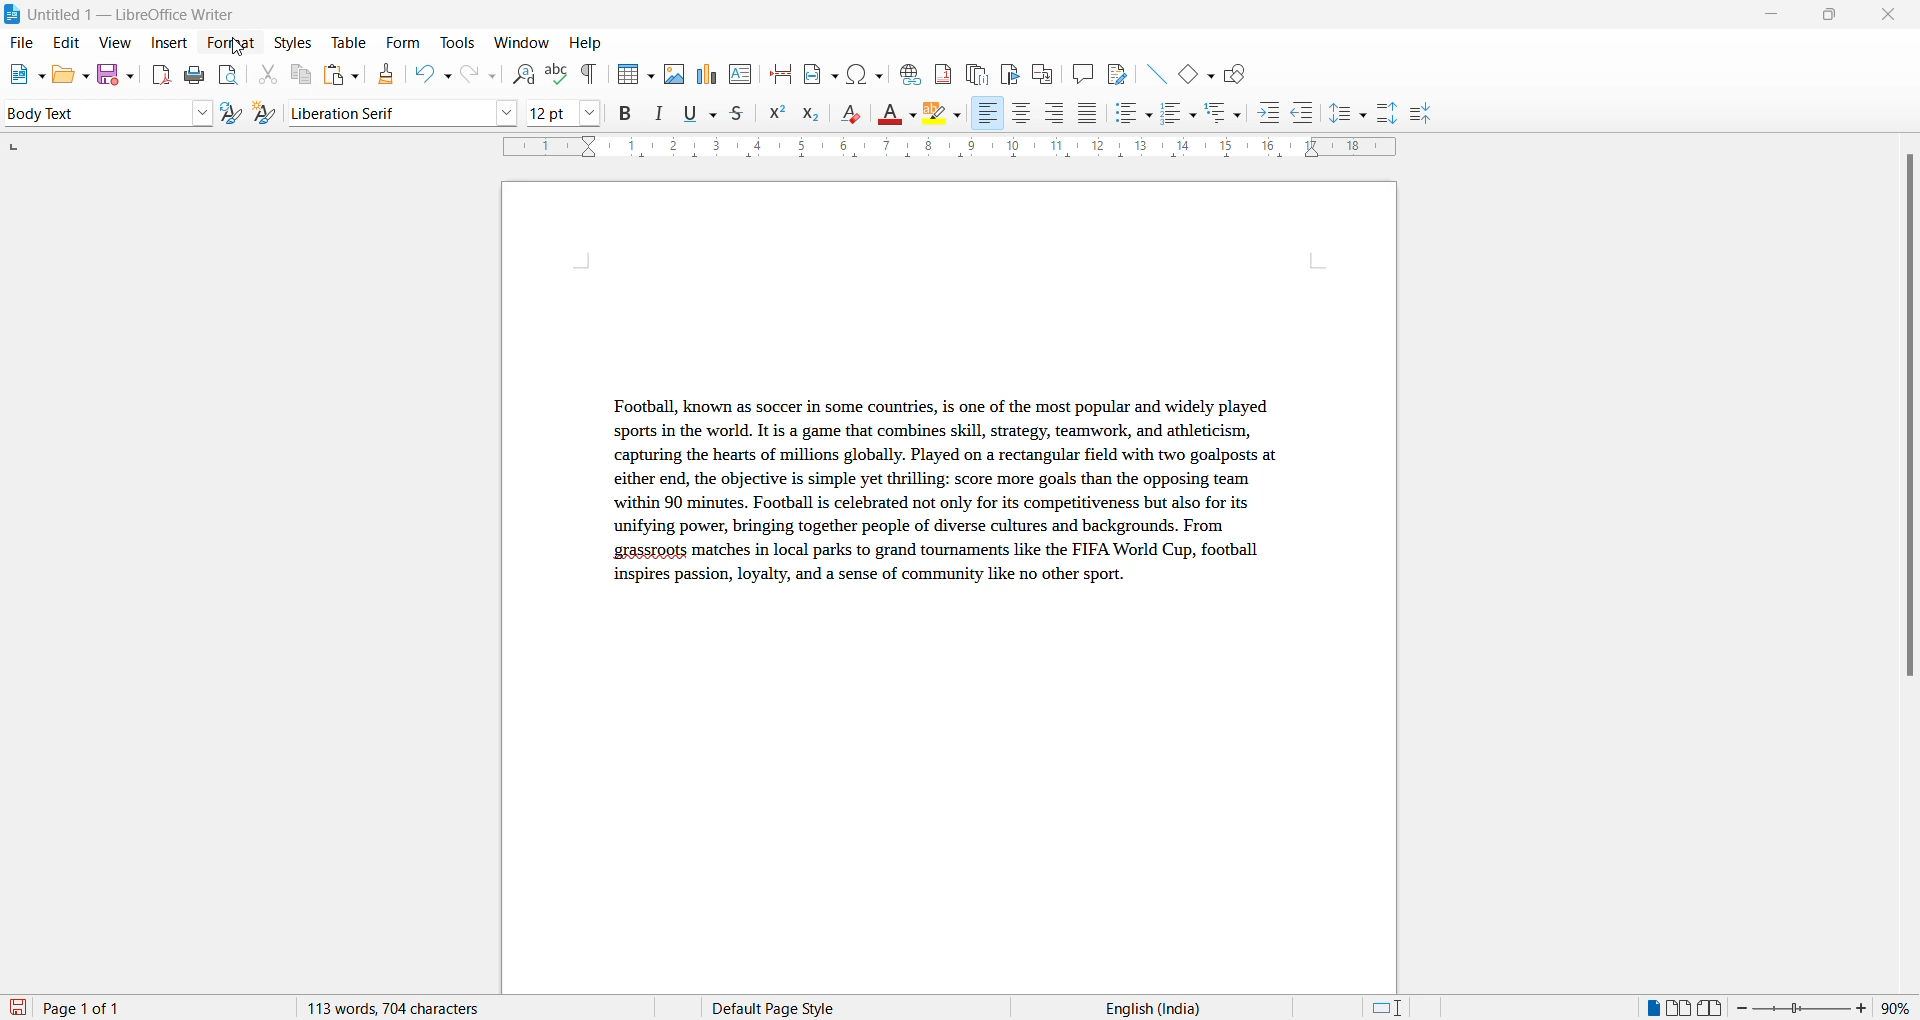 The width and height of the screenshot is (1920, 1020). What do you see at coordinates (21, 76) in the screenshot?
I see `new file options` at bounding box center [21, 76].